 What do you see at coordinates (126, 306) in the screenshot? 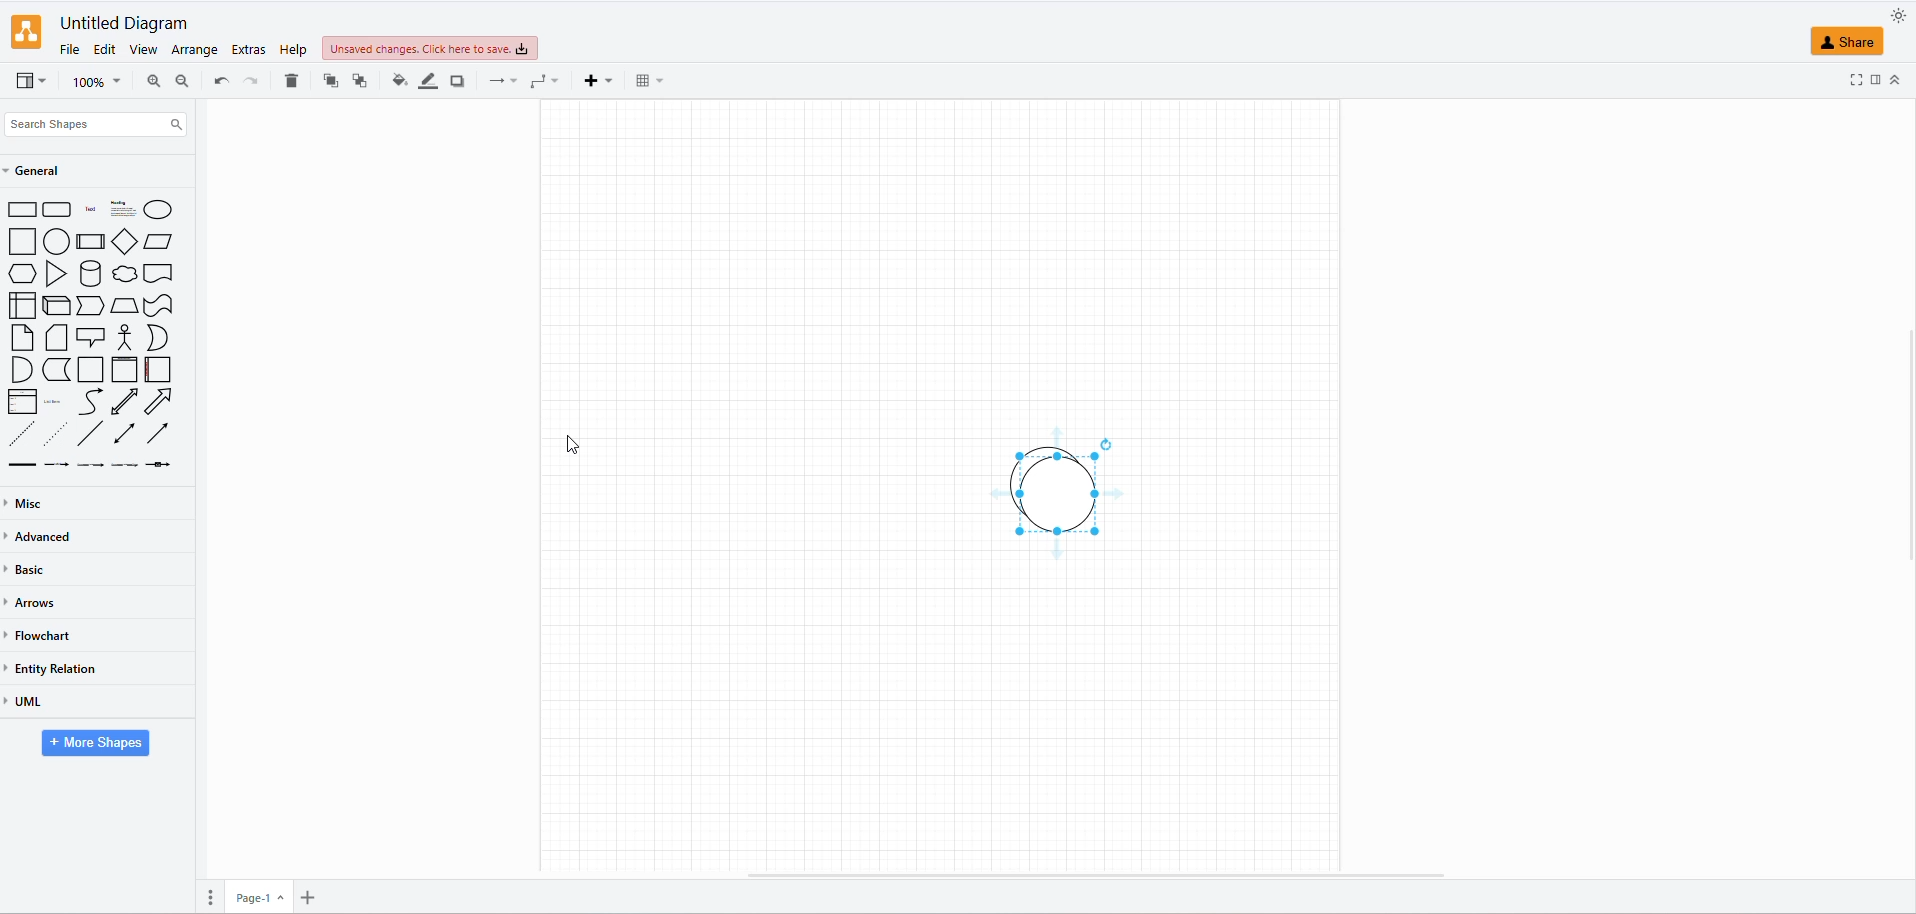
I see `TRAPEZOID` at bounding box center [126, 306].